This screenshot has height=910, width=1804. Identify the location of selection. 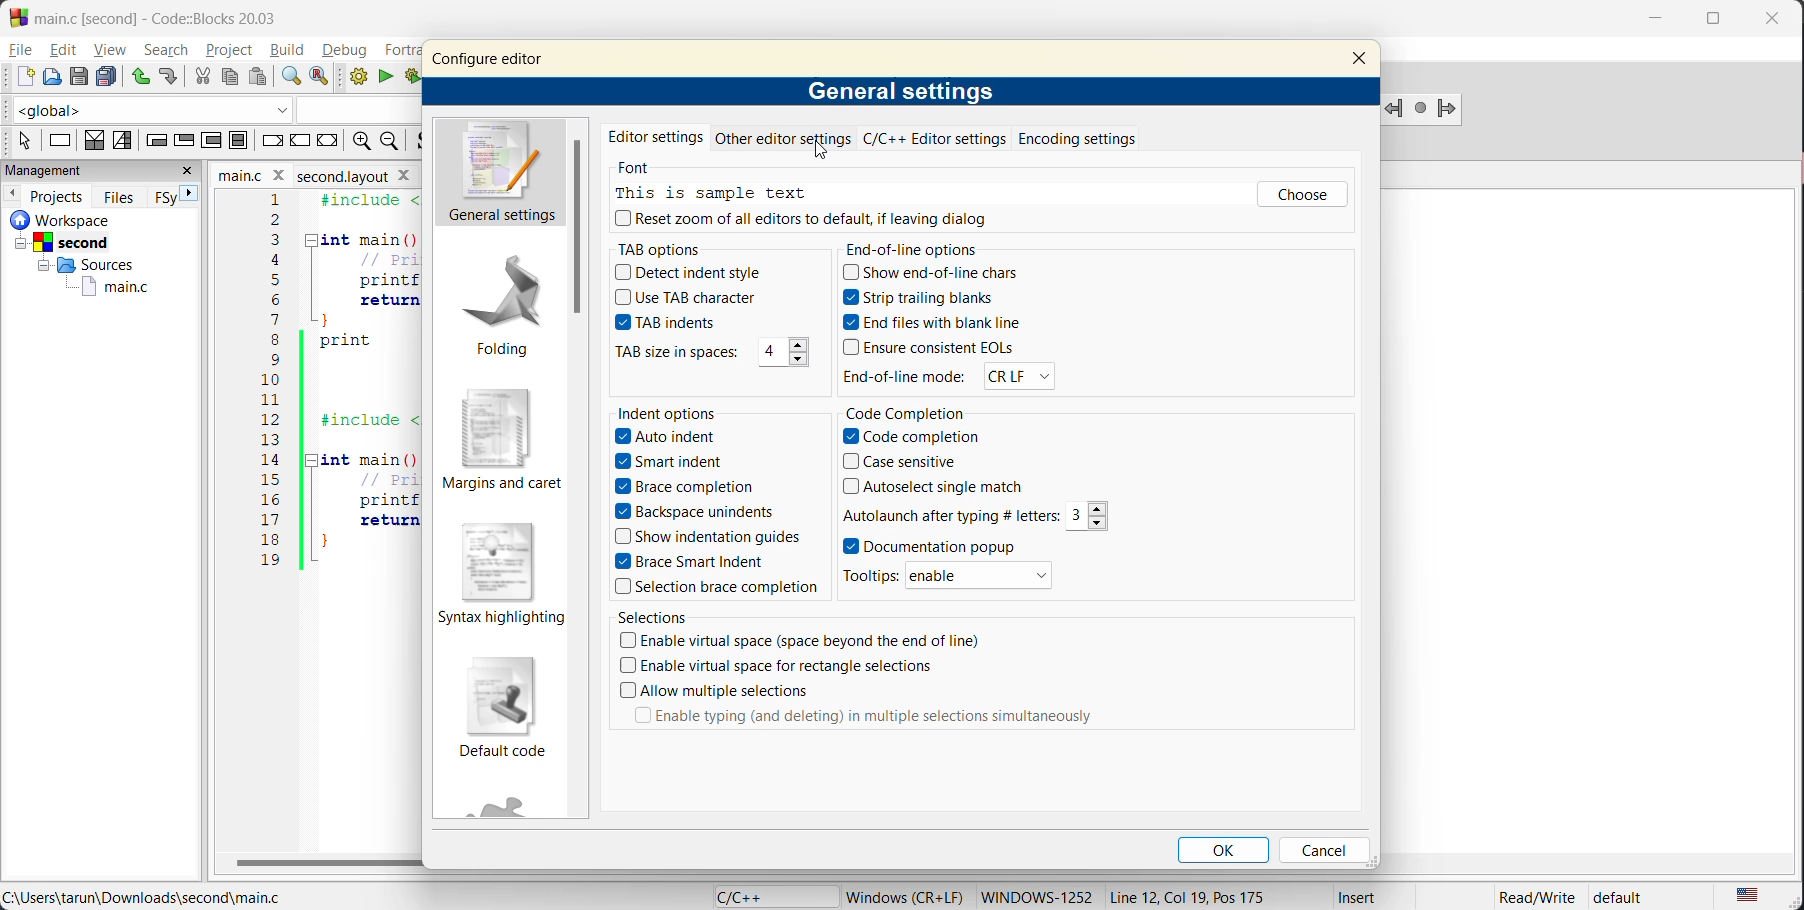
(122, 142).